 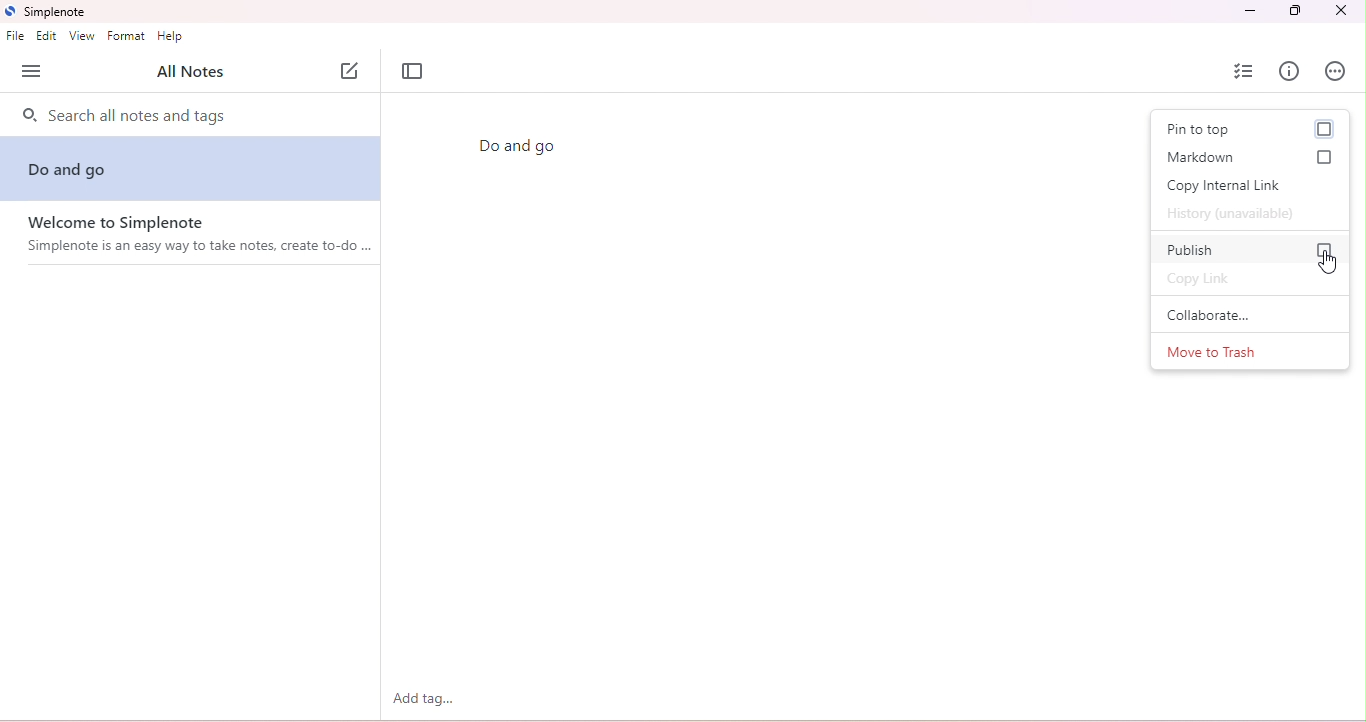 I want to click on maximize, so click(x=1295, y=11).